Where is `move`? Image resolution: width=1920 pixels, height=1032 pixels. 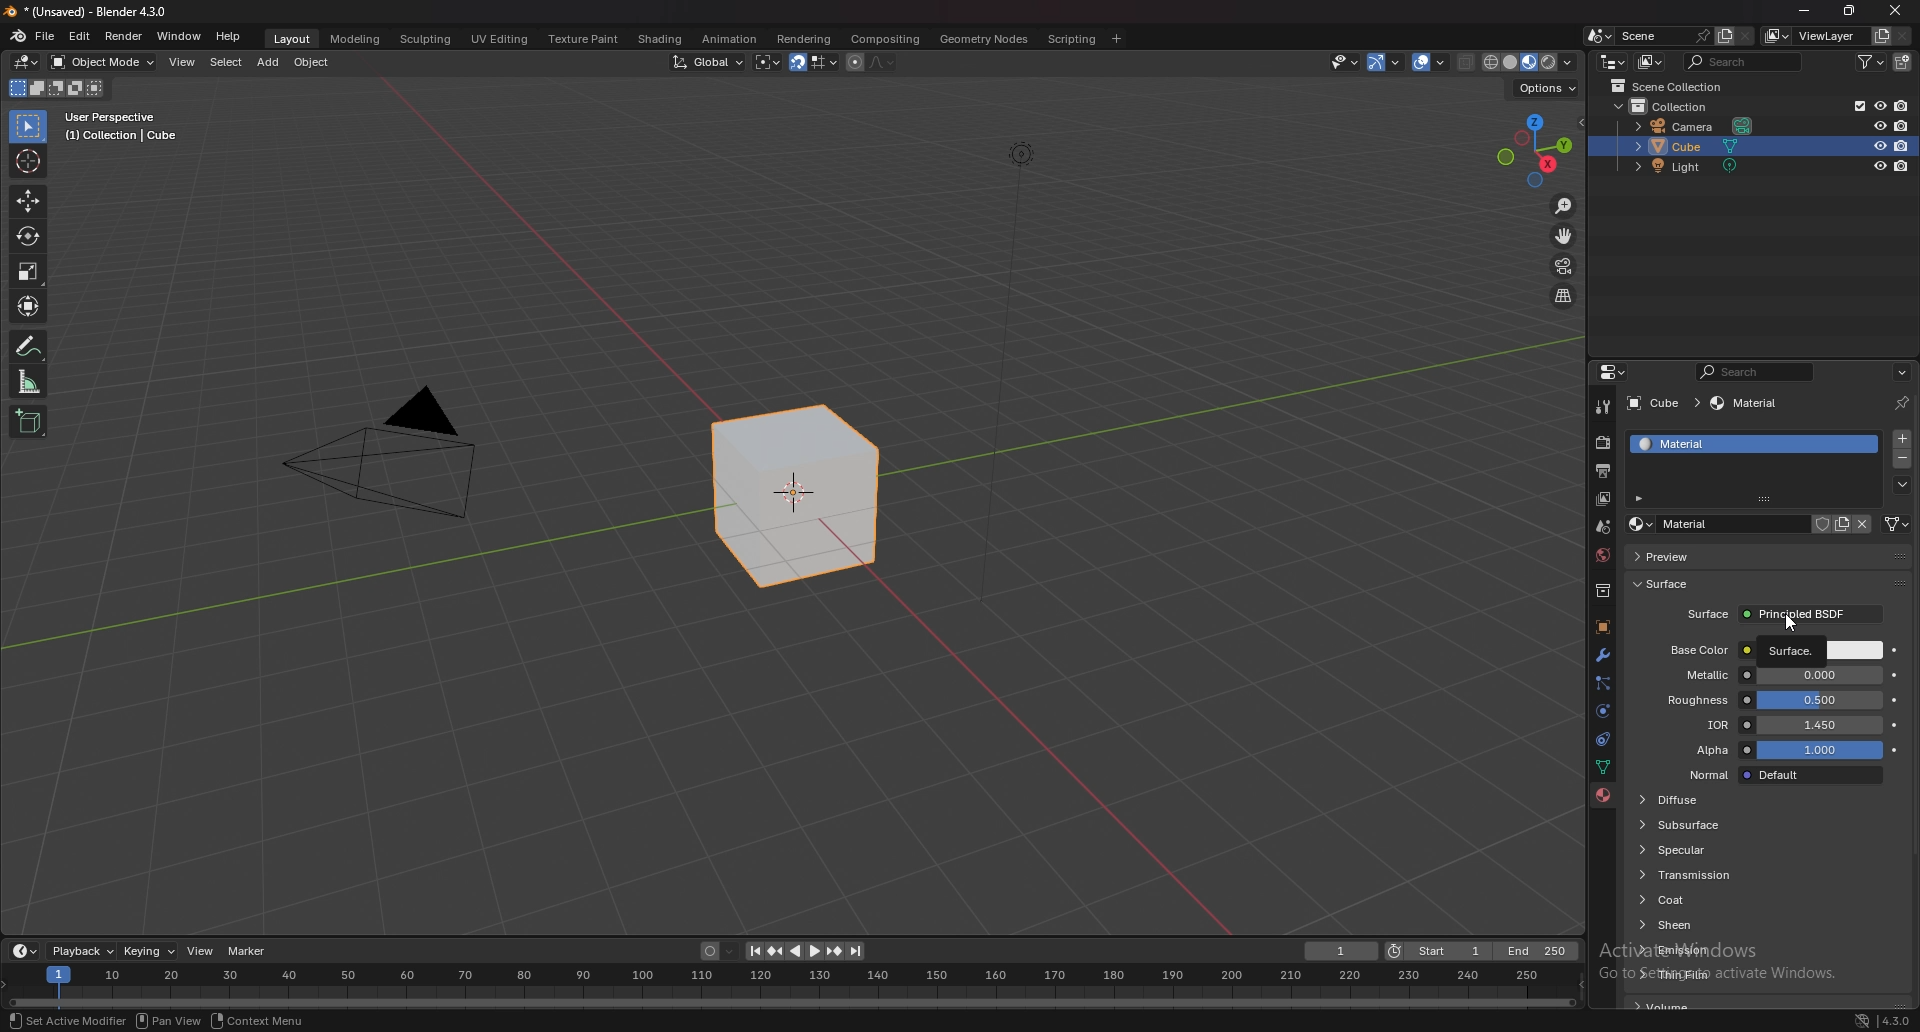 move is located at coordinates (27, 202).